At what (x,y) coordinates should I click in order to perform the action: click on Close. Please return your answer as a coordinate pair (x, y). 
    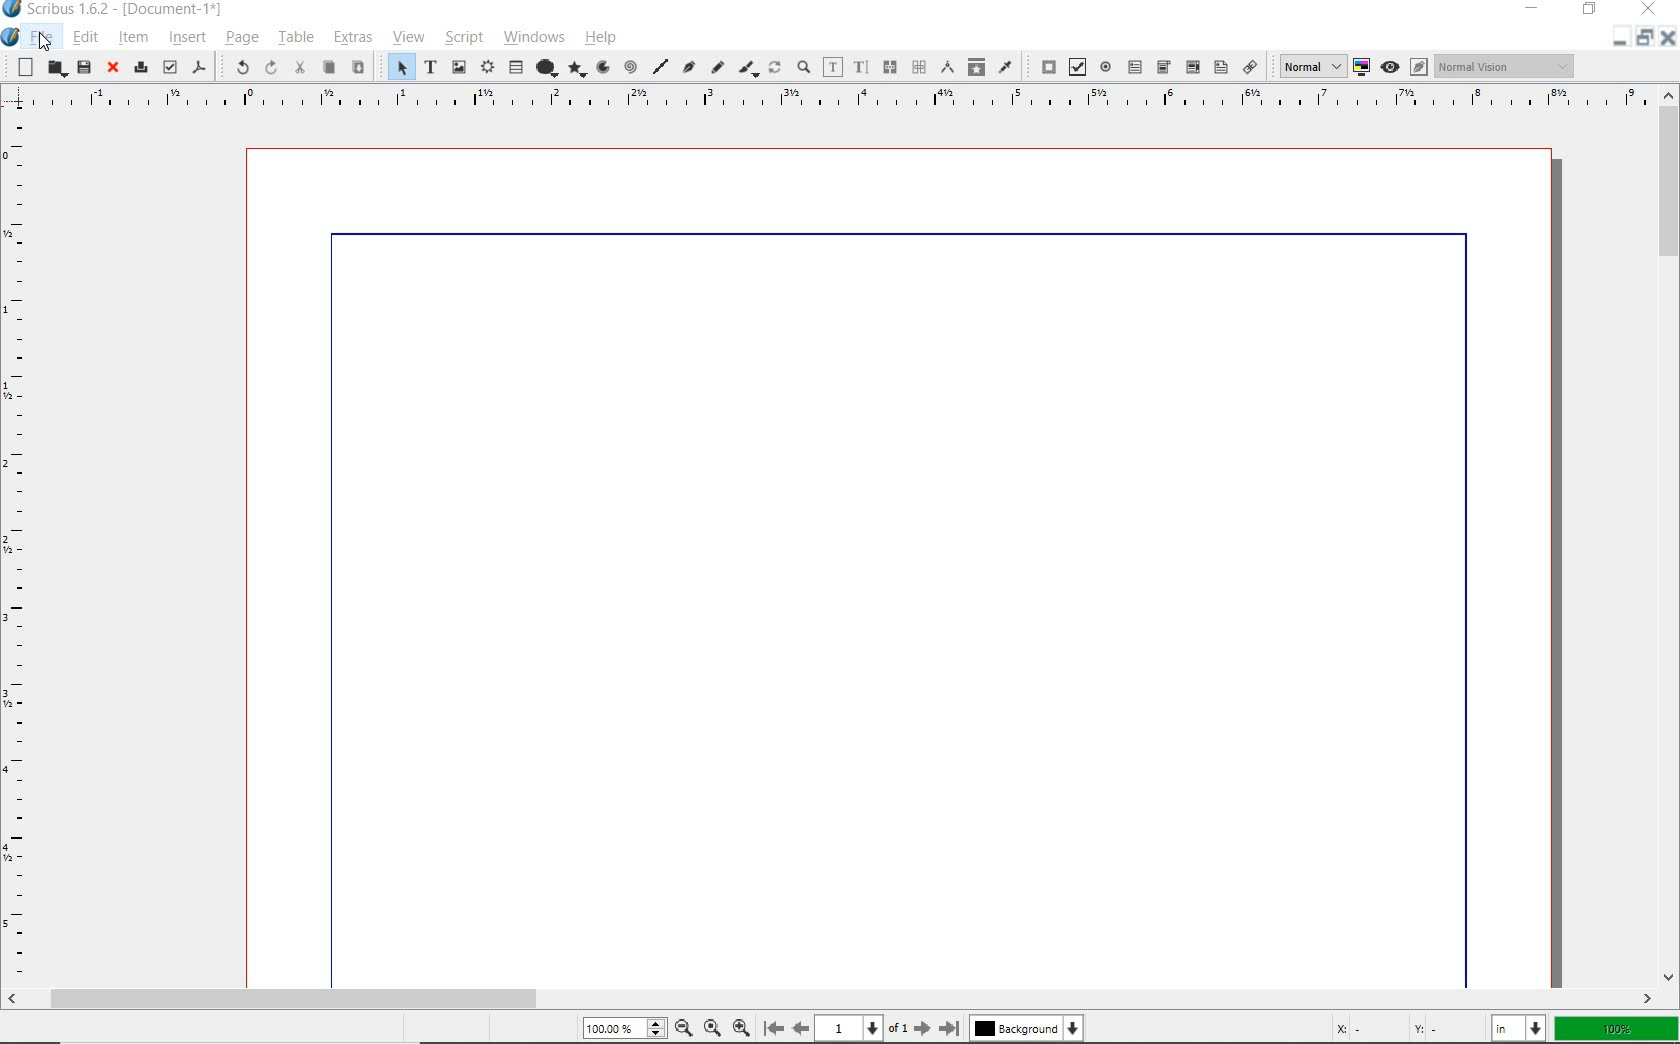
    Looking at the image, I should click on (1670, 37).